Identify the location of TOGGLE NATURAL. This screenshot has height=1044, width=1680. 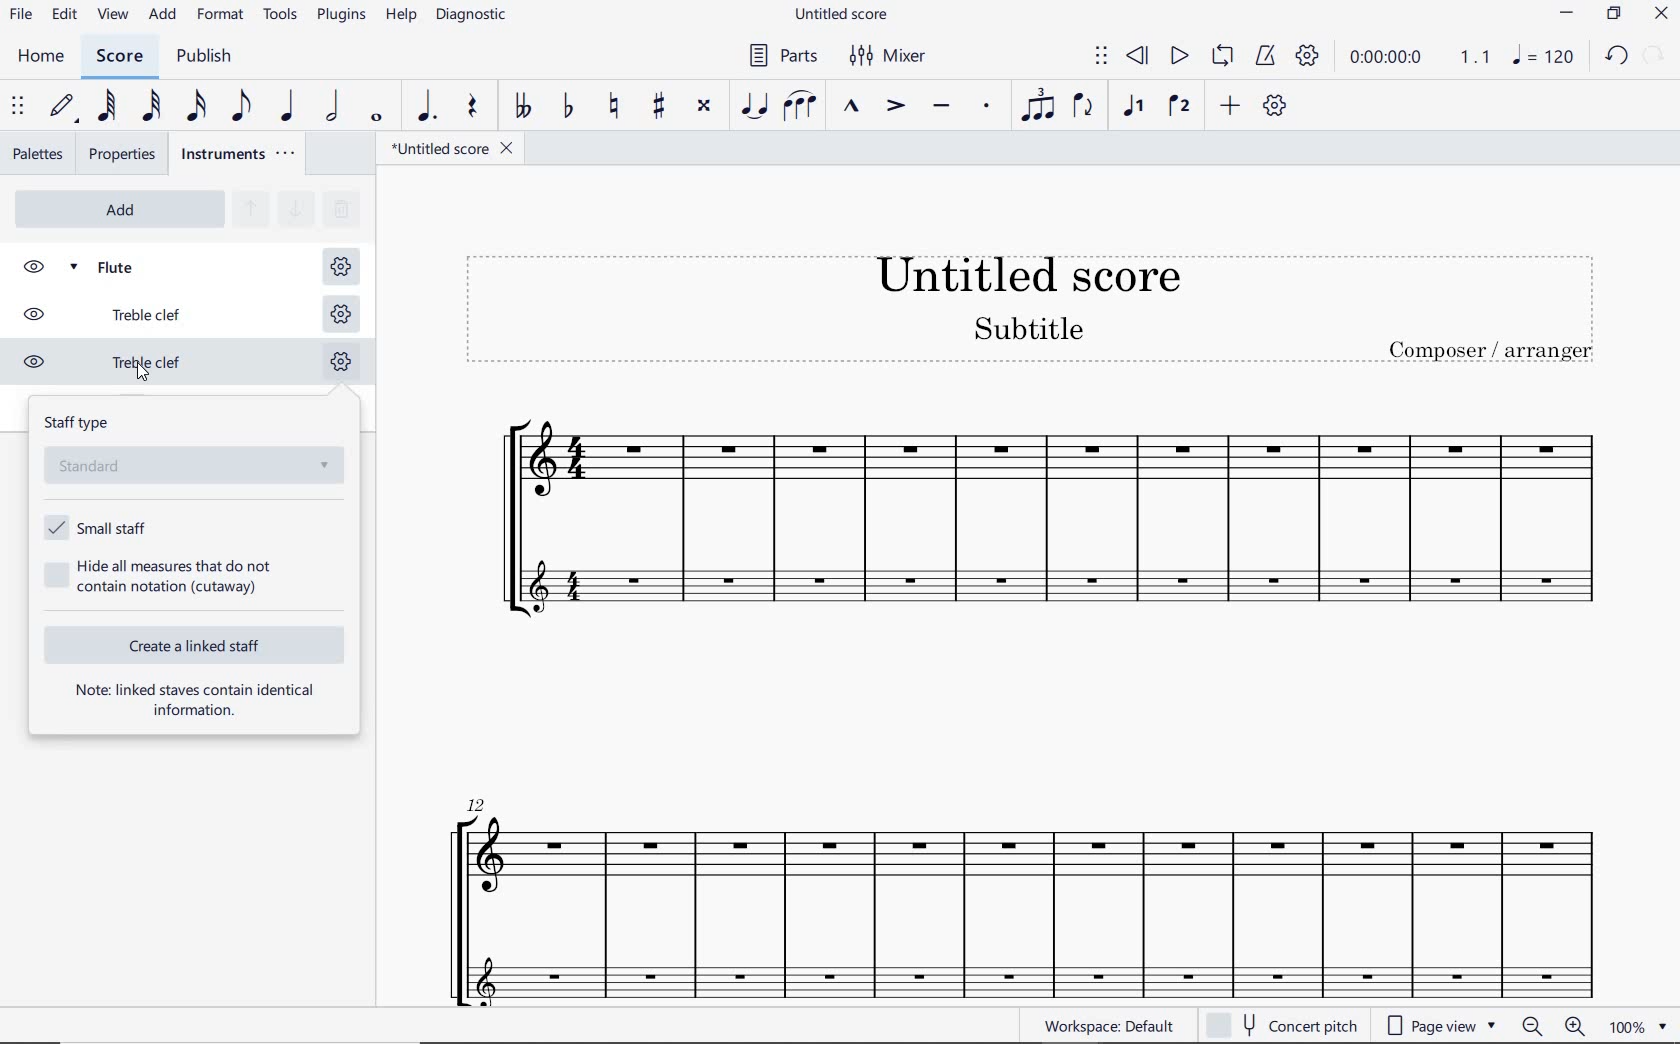
(613, 107).